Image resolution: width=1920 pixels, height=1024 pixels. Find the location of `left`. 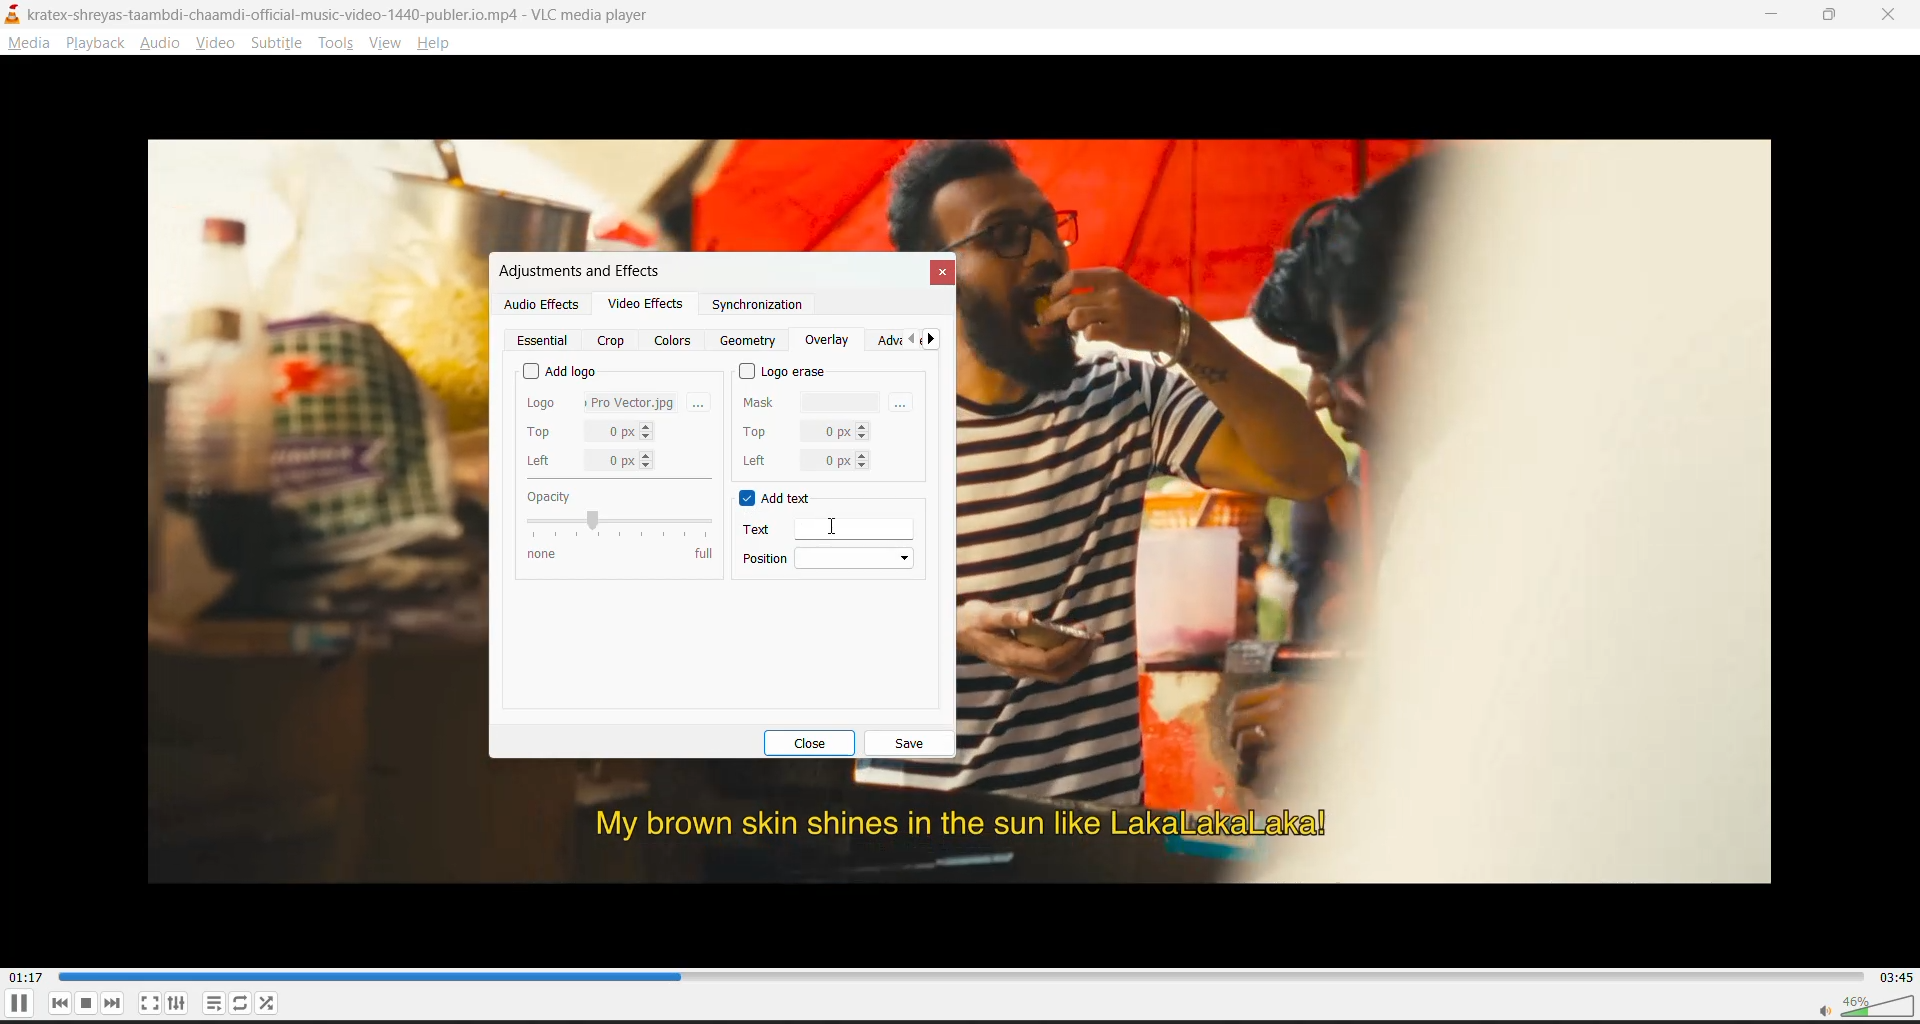

left is located at coordinates (592, 461).